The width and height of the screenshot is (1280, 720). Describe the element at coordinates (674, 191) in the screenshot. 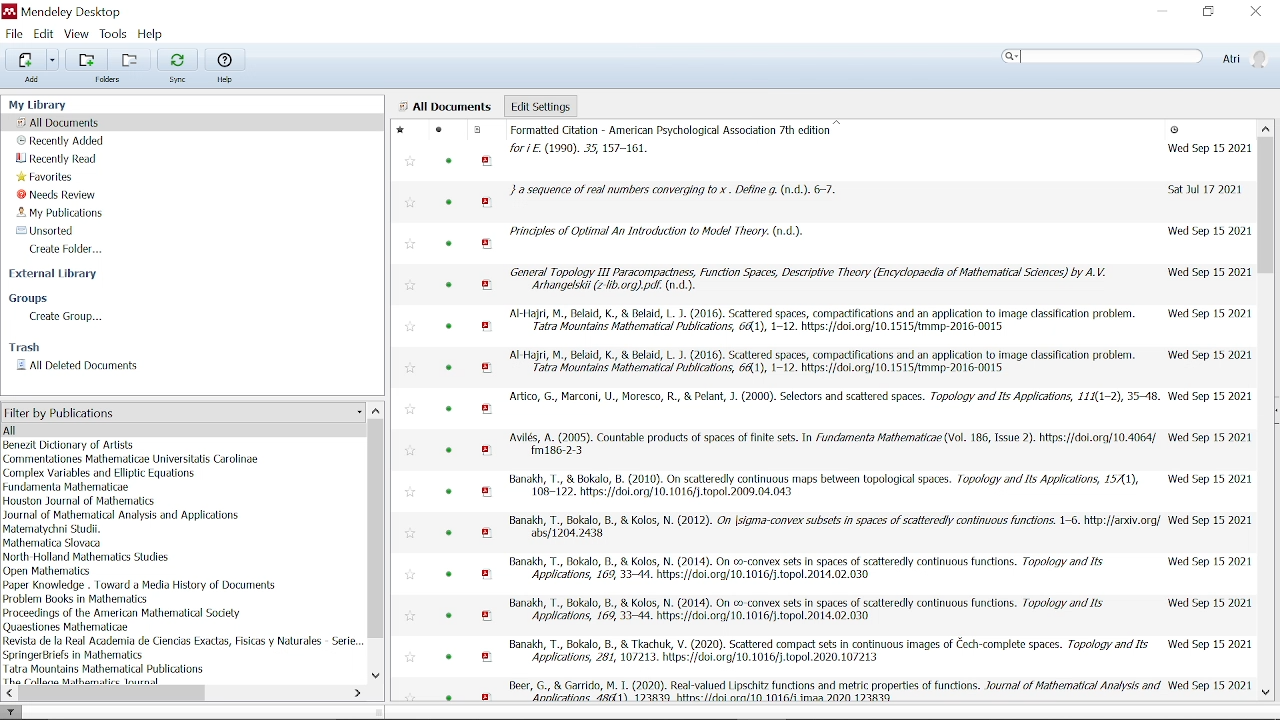

I see `citation` at that location.